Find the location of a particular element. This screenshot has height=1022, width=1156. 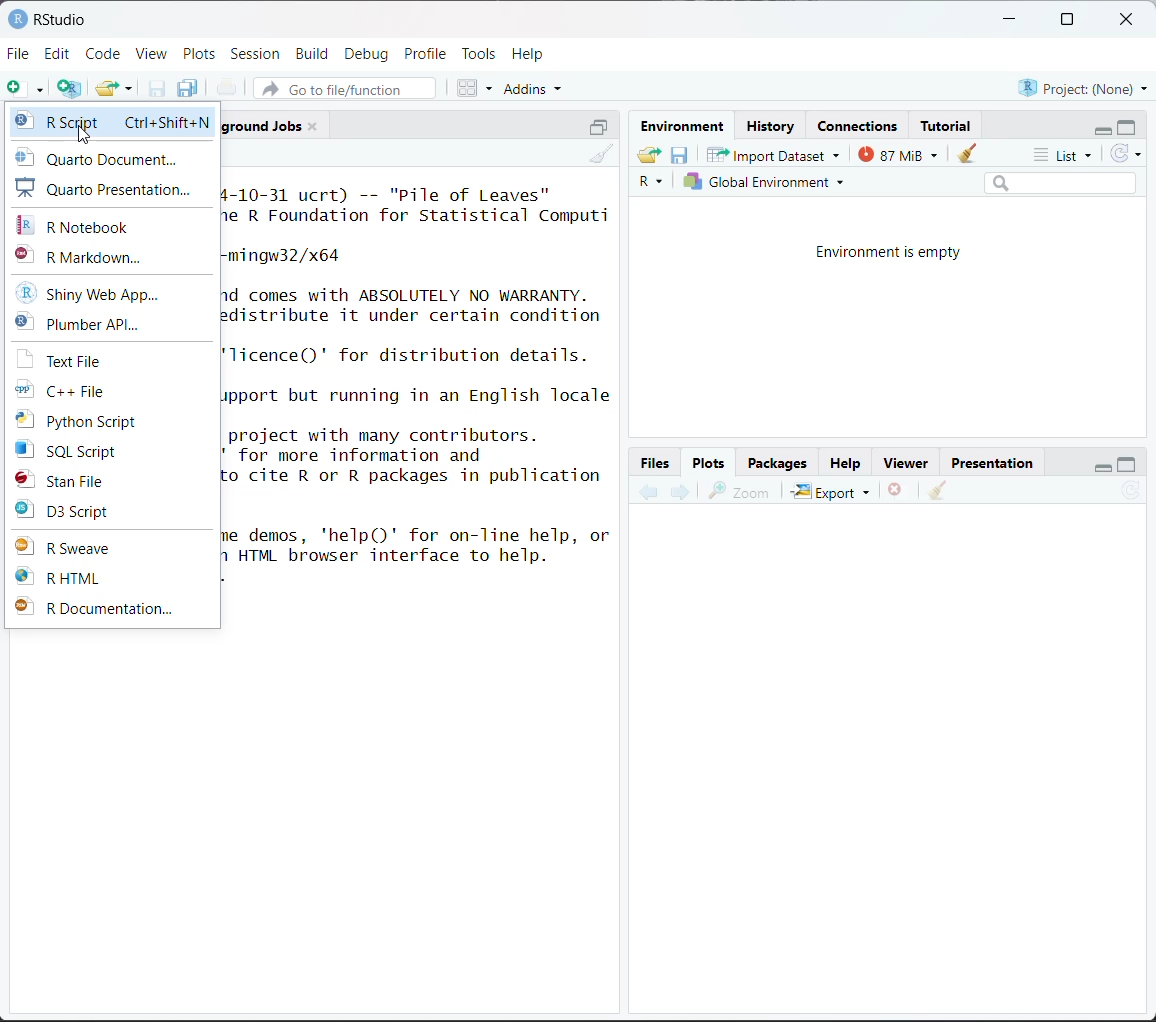

addins is located at coordinates (536, 88).